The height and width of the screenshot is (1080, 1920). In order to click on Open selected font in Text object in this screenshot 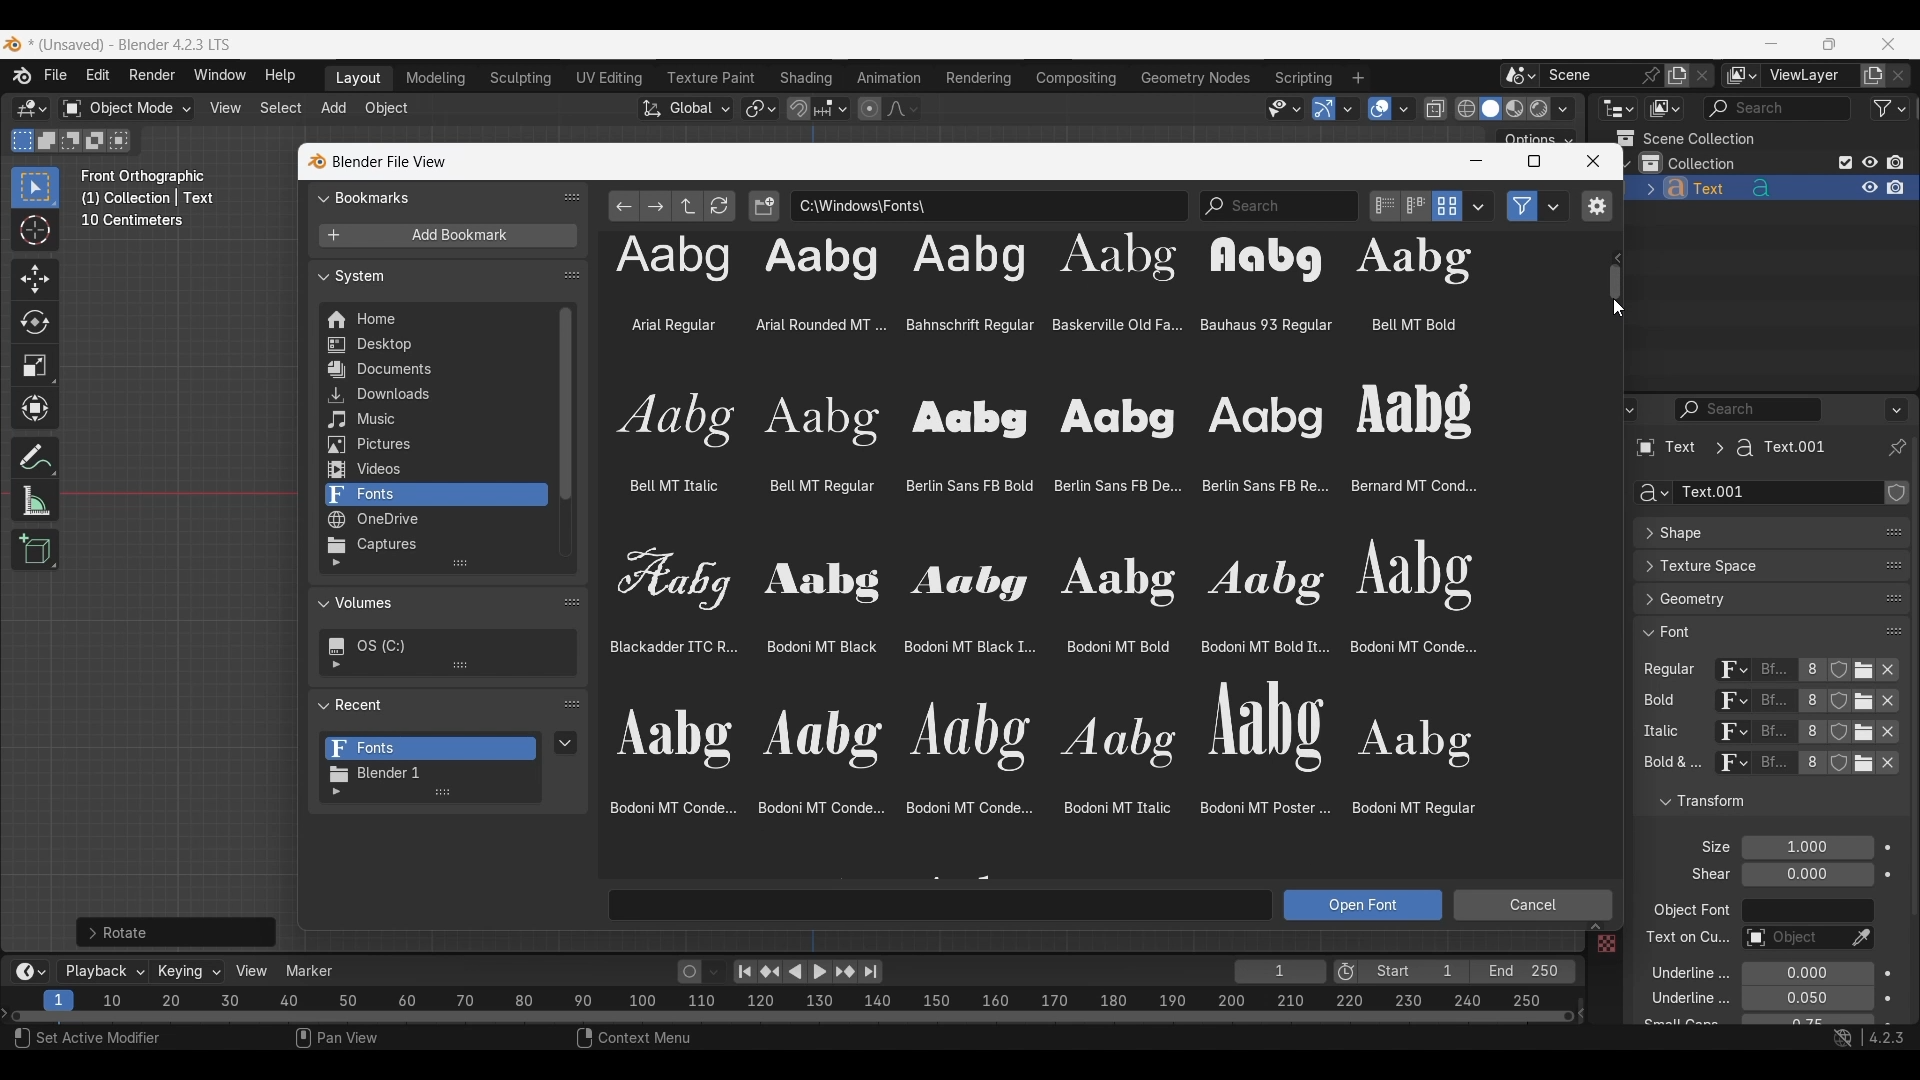, I will do `click(1363, 905)`.